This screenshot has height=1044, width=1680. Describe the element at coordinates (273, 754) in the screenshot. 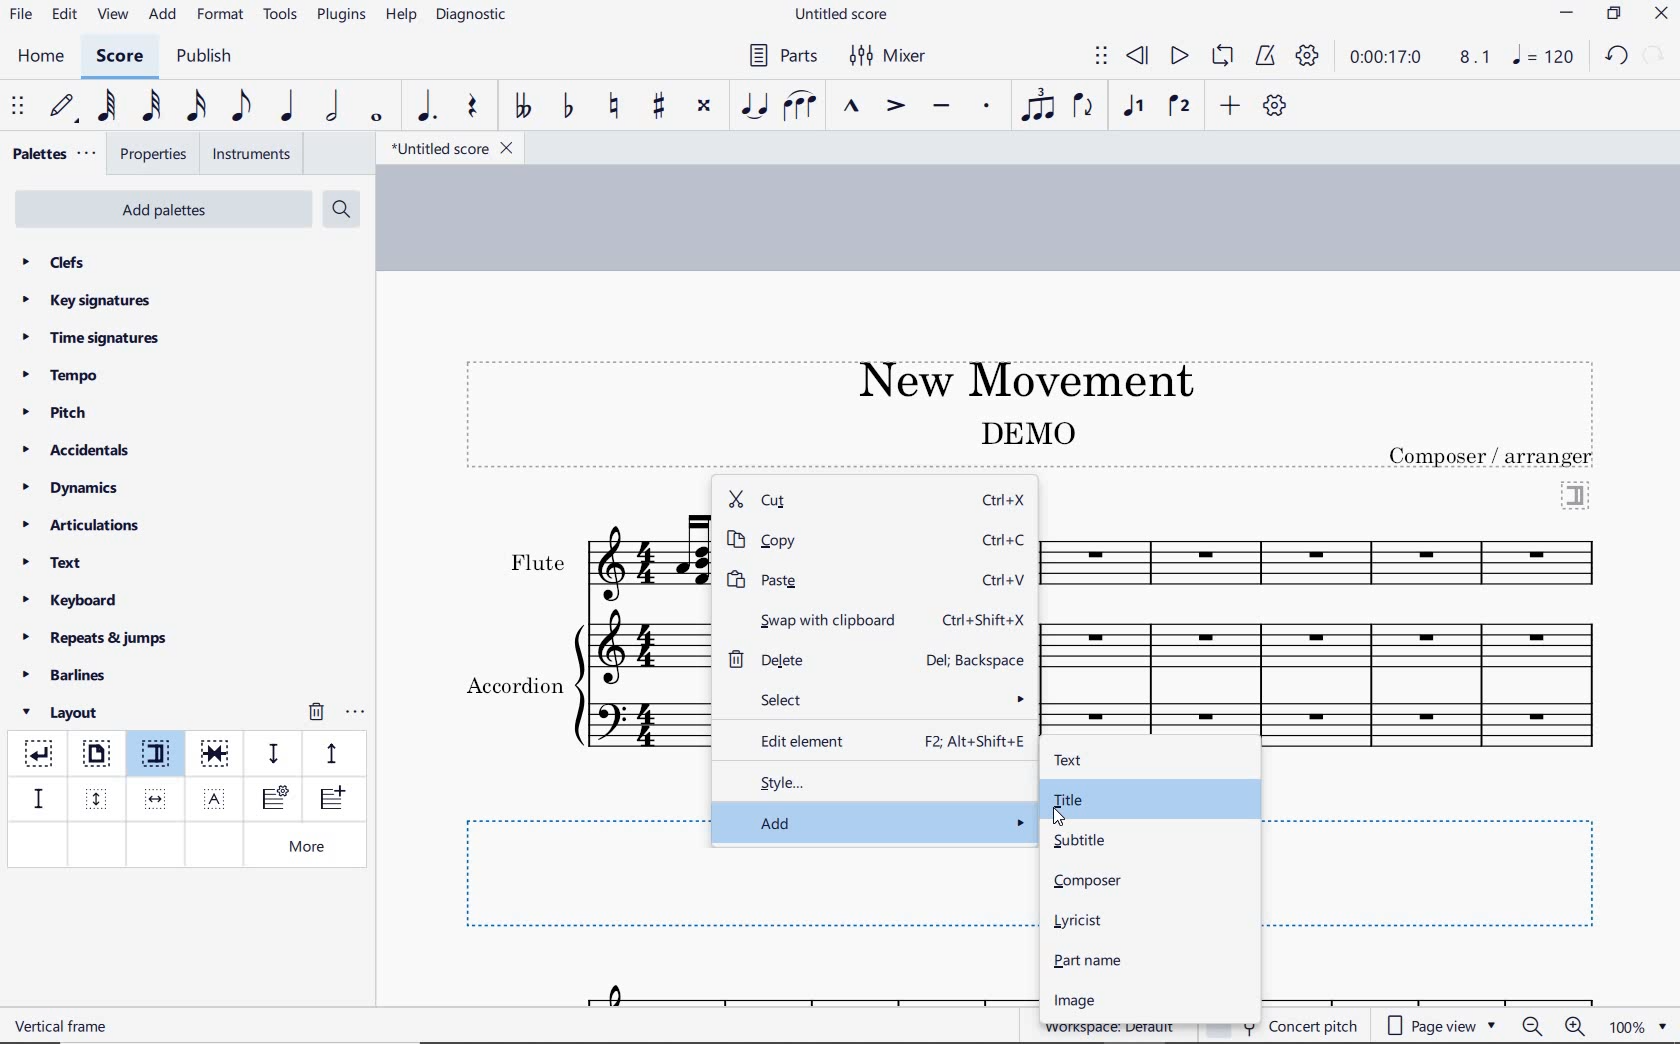

I see `staff spacer sown` at that location.